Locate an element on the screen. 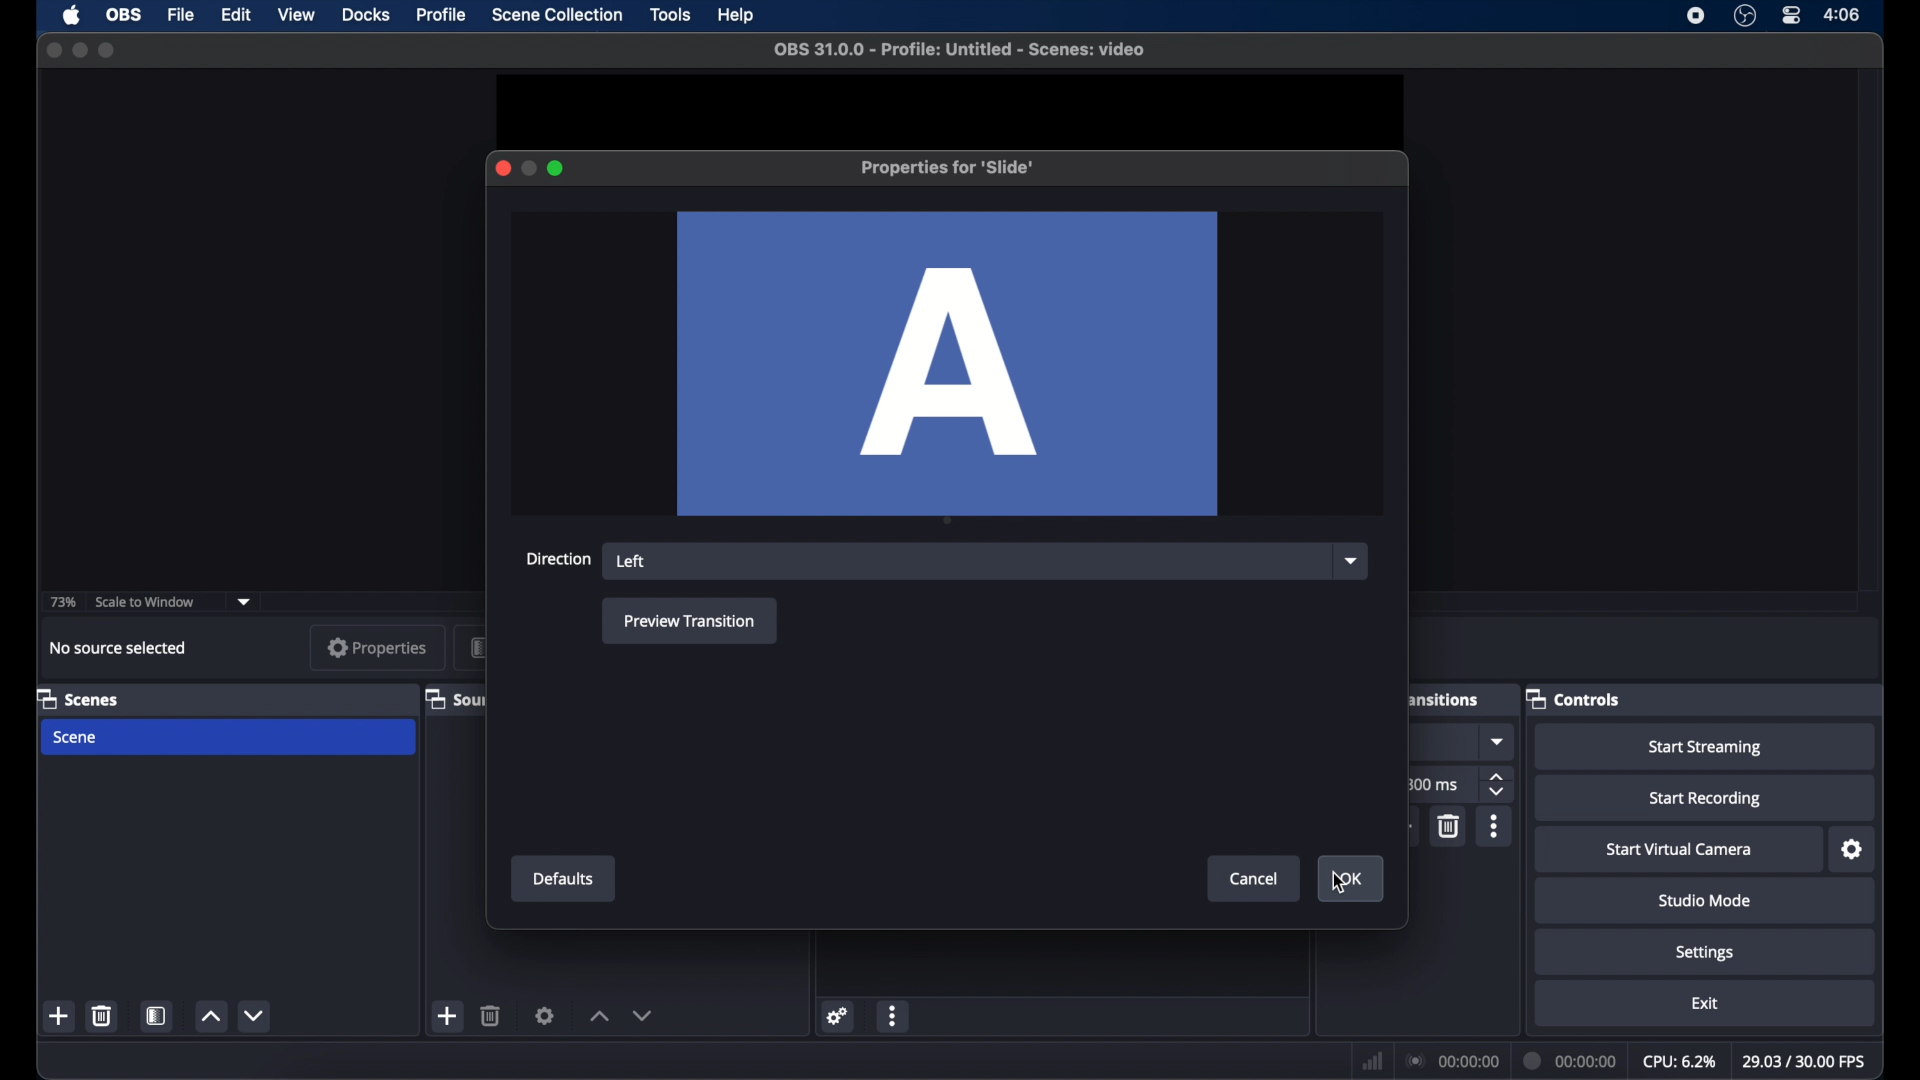 The height and width of the screenshot is (1080, 1920). 300 ms is located at coordinates (1438, 786).